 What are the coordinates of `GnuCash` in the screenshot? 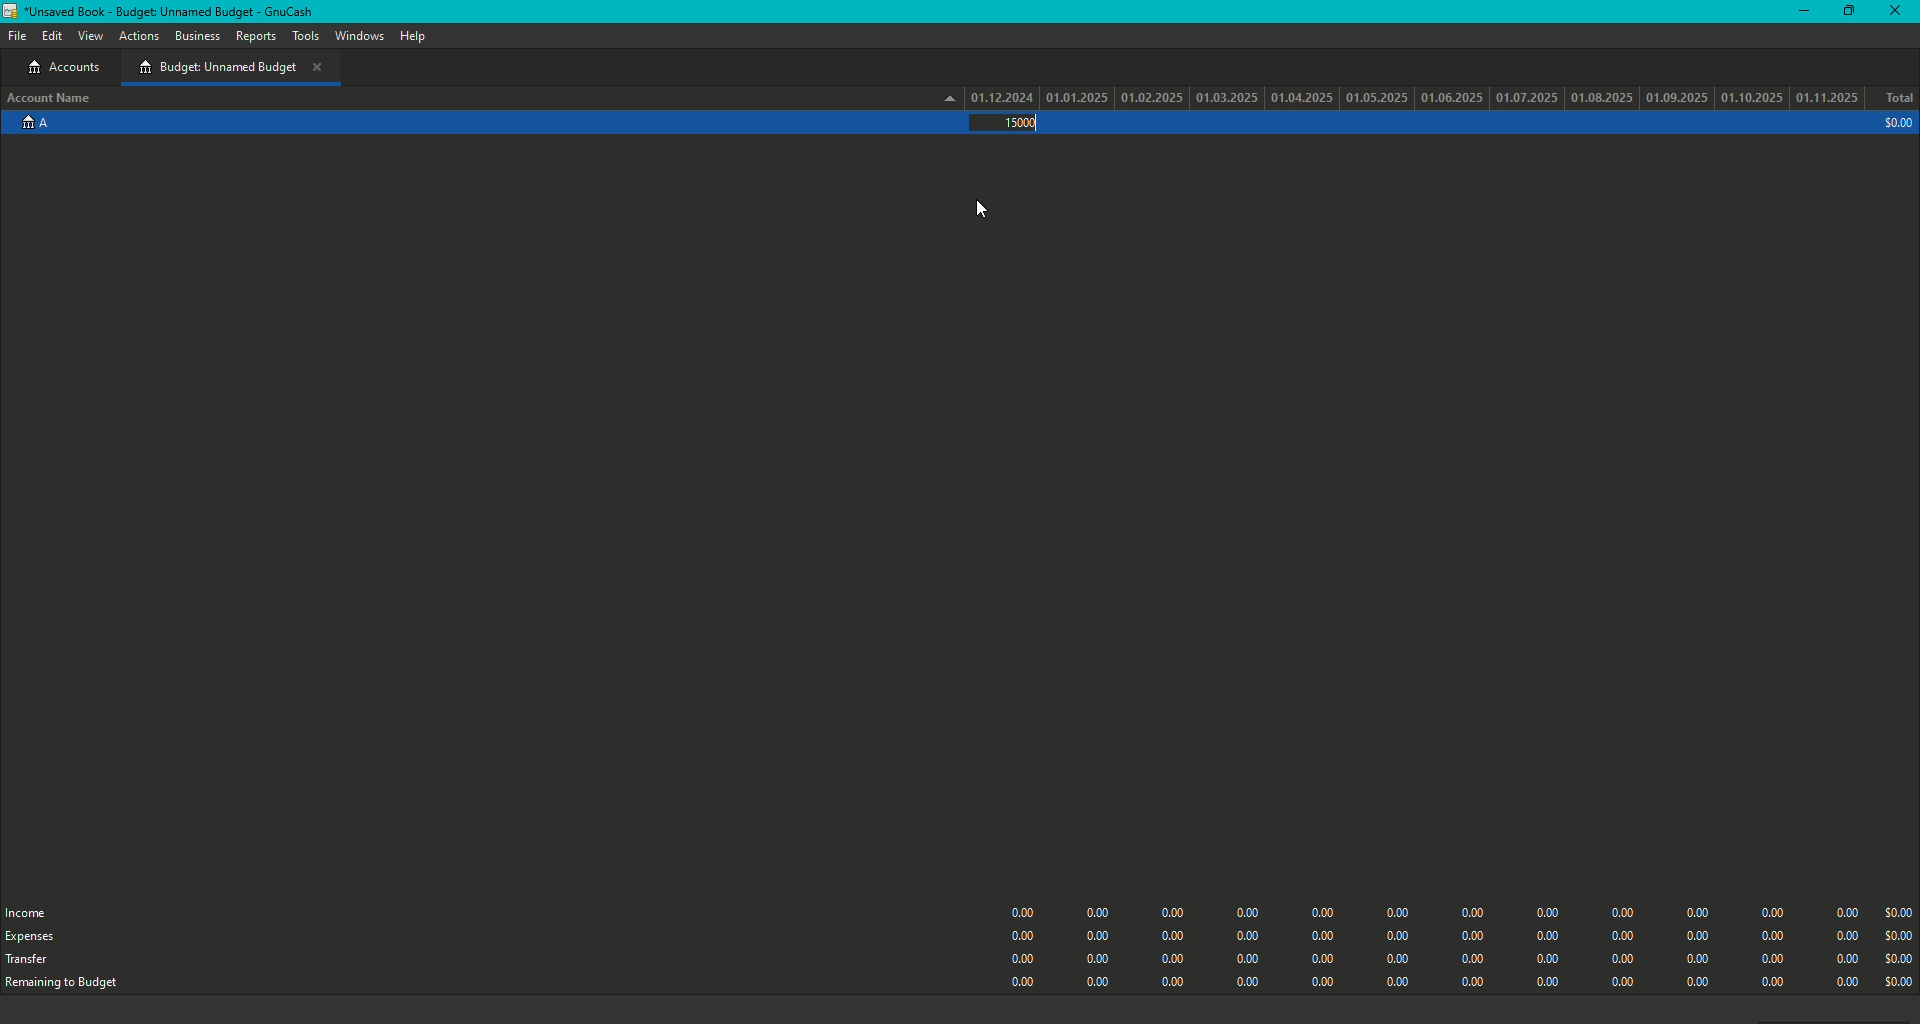 It's located at (166, 11).